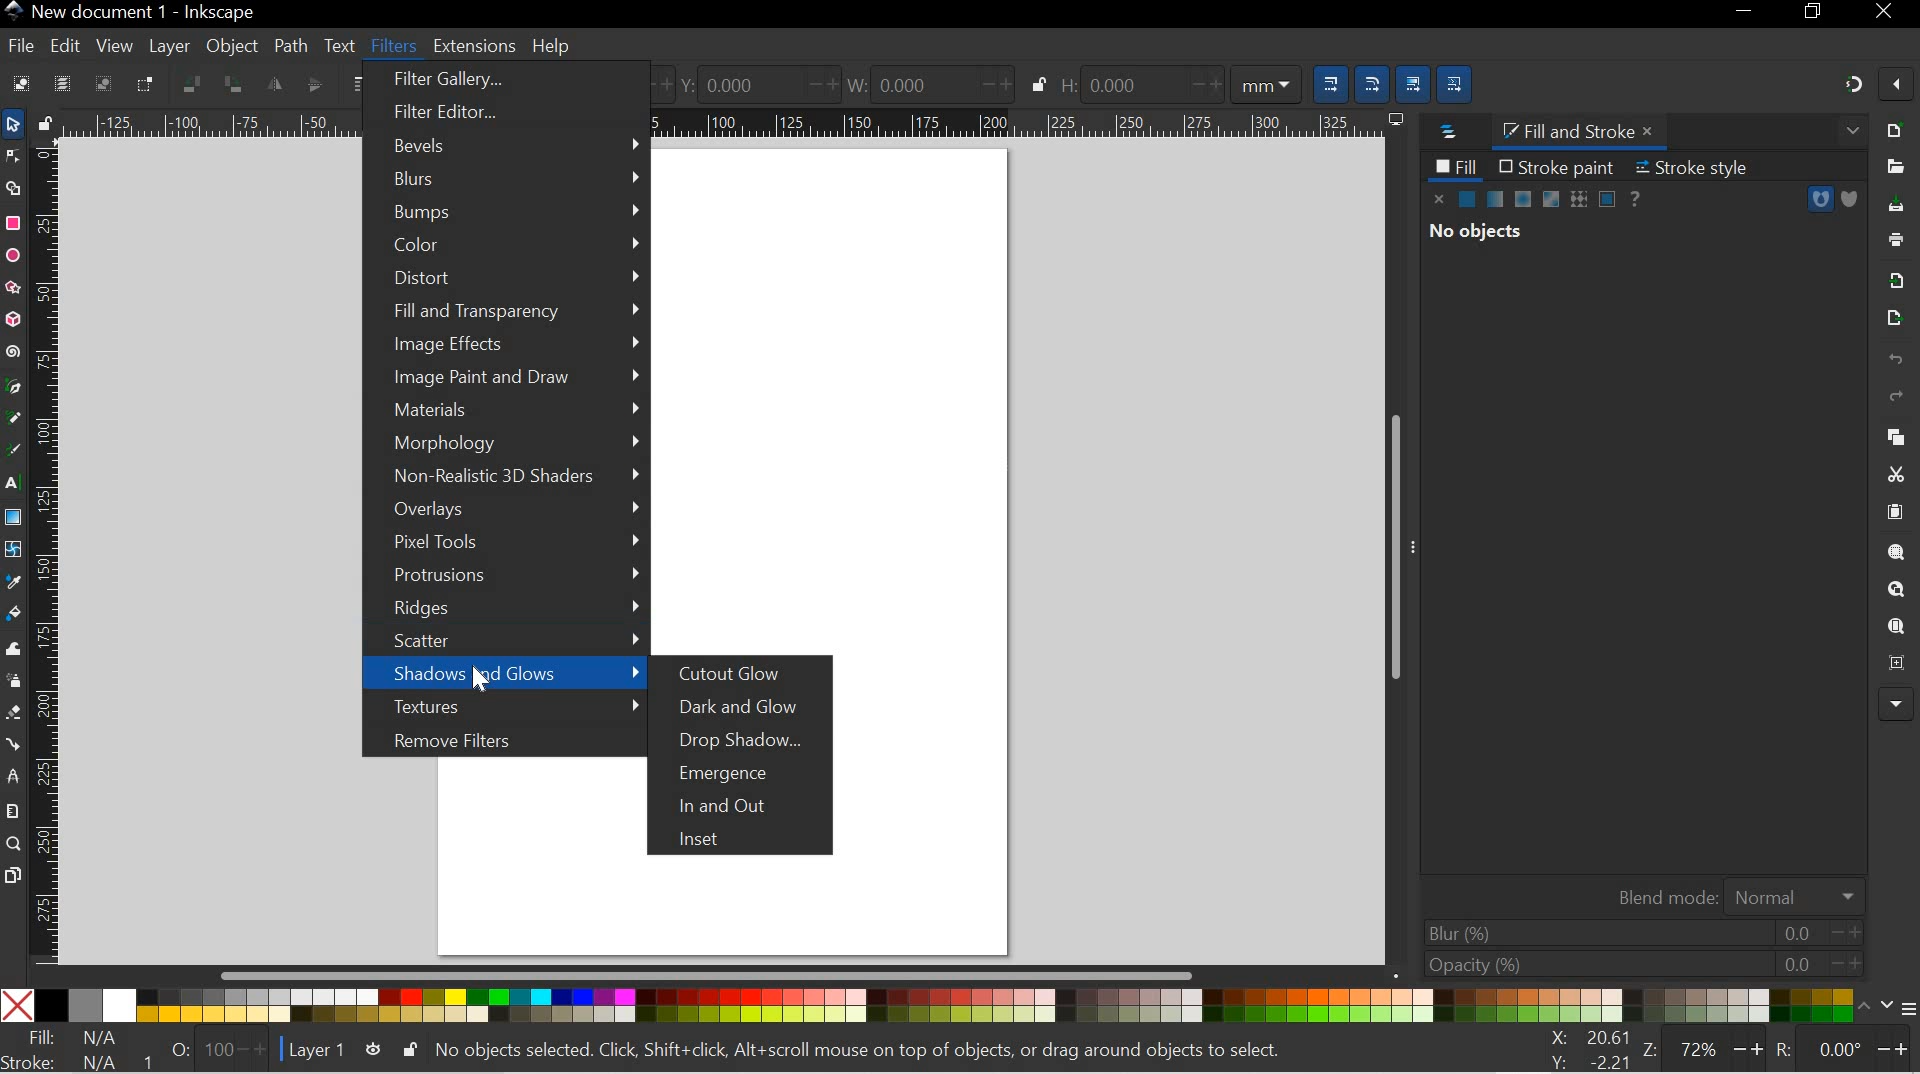  What do you see at coordinates (317, 1051) in the screenshot?
I see `LAYER 1` at bounding box center [317, 1051].